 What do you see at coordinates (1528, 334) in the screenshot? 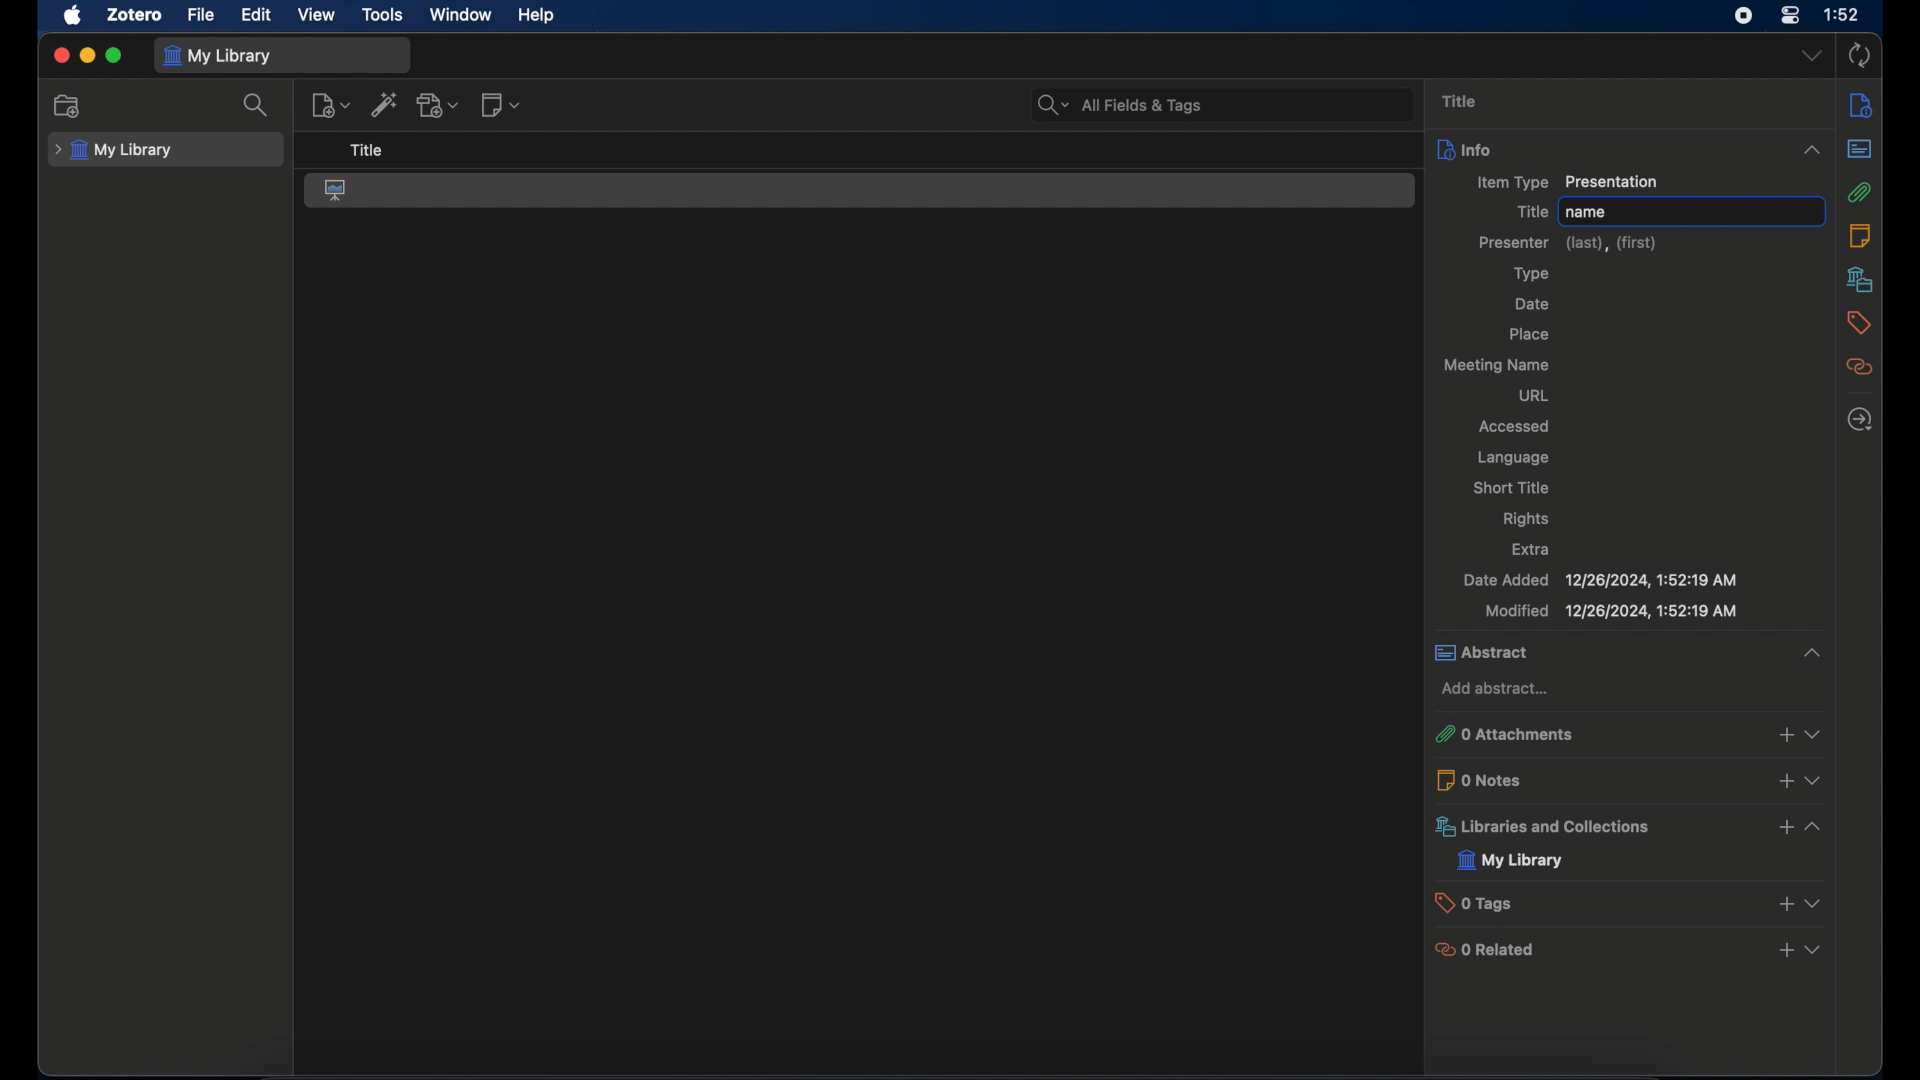
I see `place` at bounding box center [1528, 334].